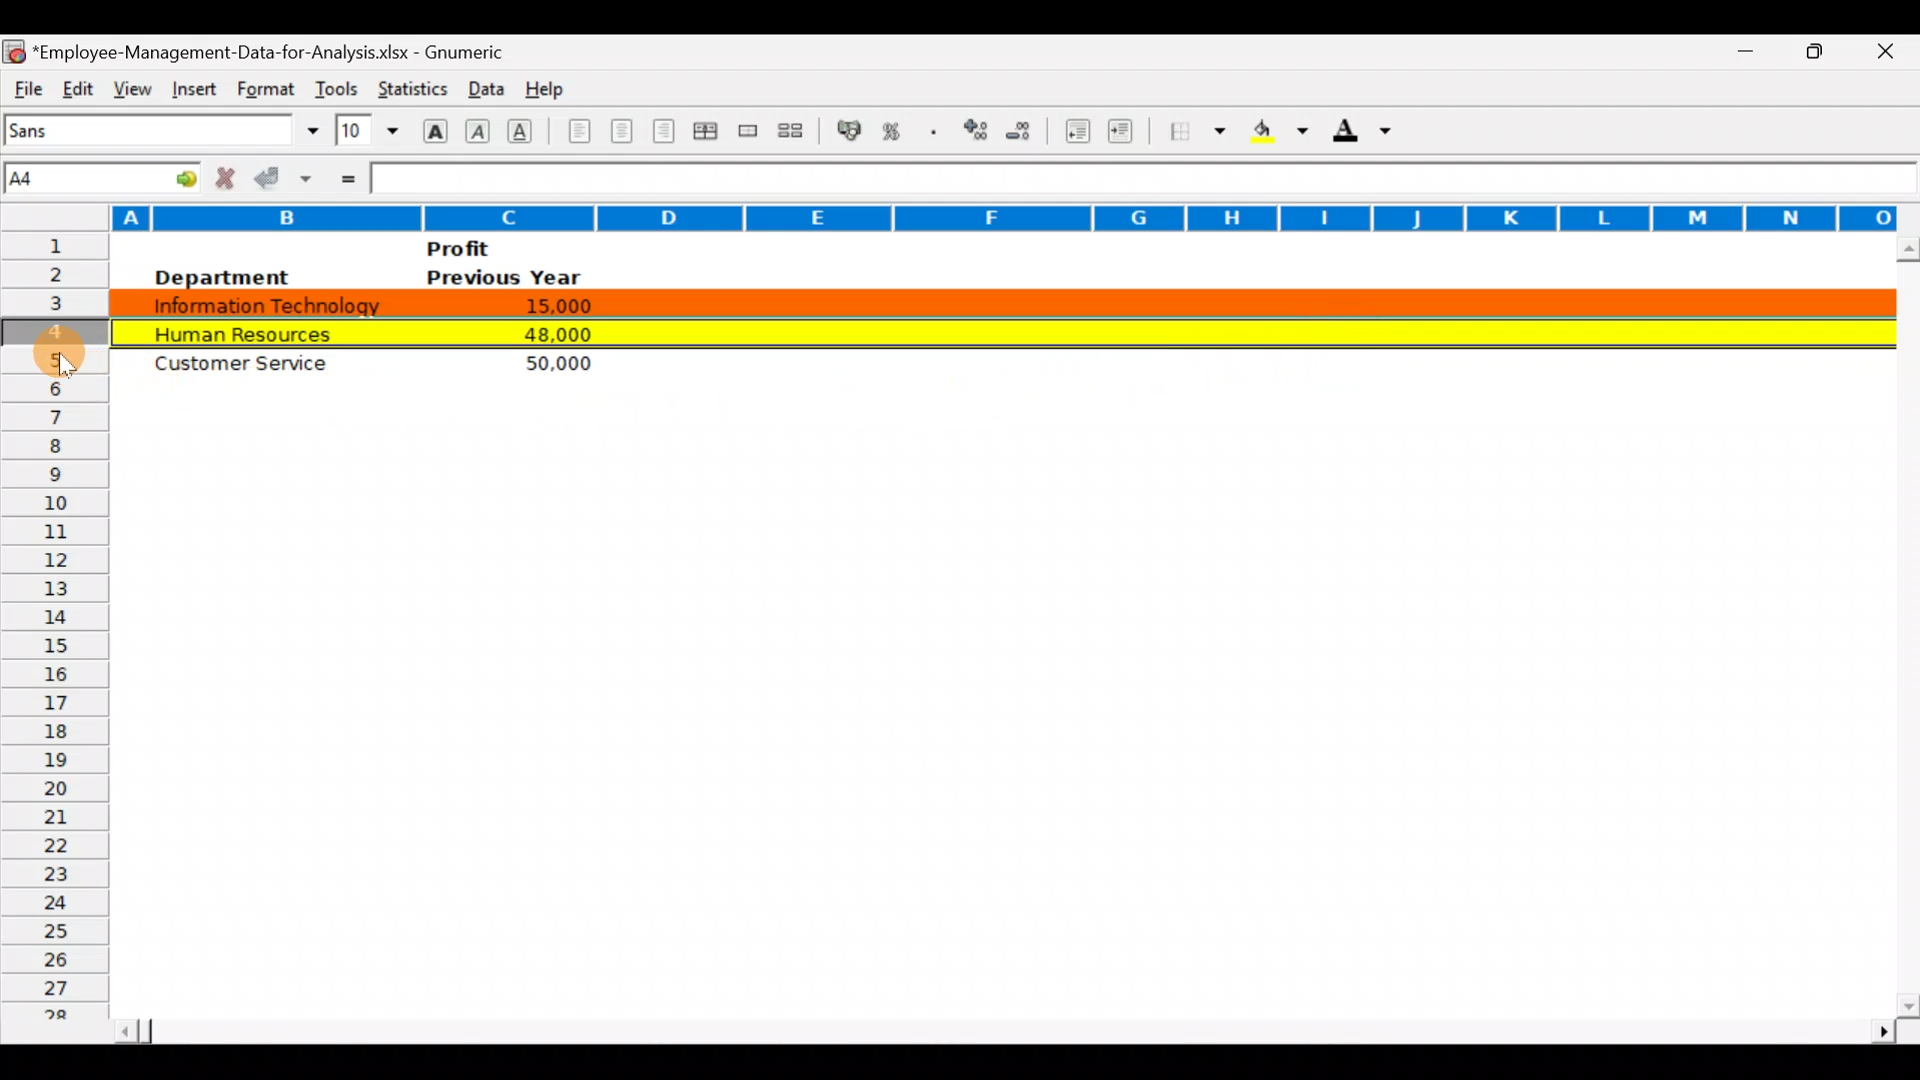 The width and height of the screenshot is (1920, 1080). Describe the element at coordinates (791, 131) in the screenshot. I see `Split merged range of cells` at that location.